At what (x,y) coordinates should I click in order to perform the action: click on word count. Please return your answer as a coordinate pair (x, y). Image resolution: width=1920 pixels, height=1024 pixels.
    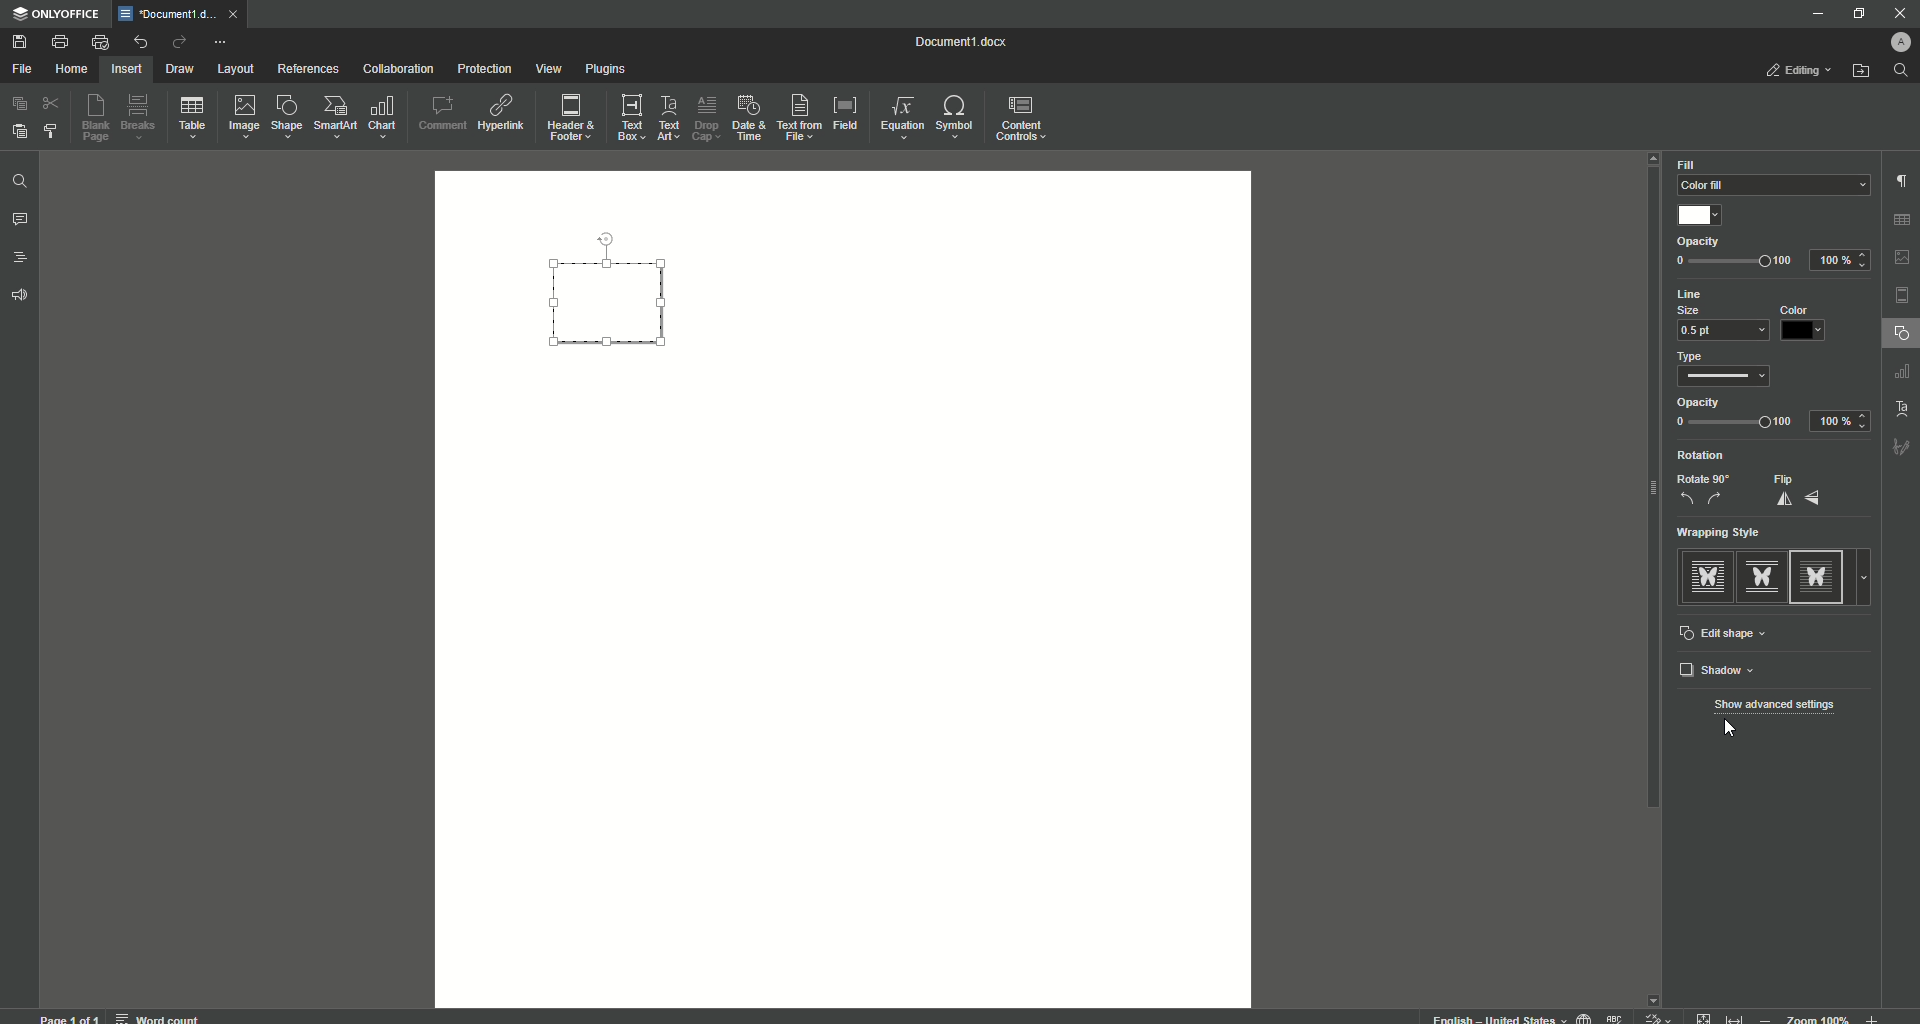
    Looking at the image, I should click on (156, 1015).